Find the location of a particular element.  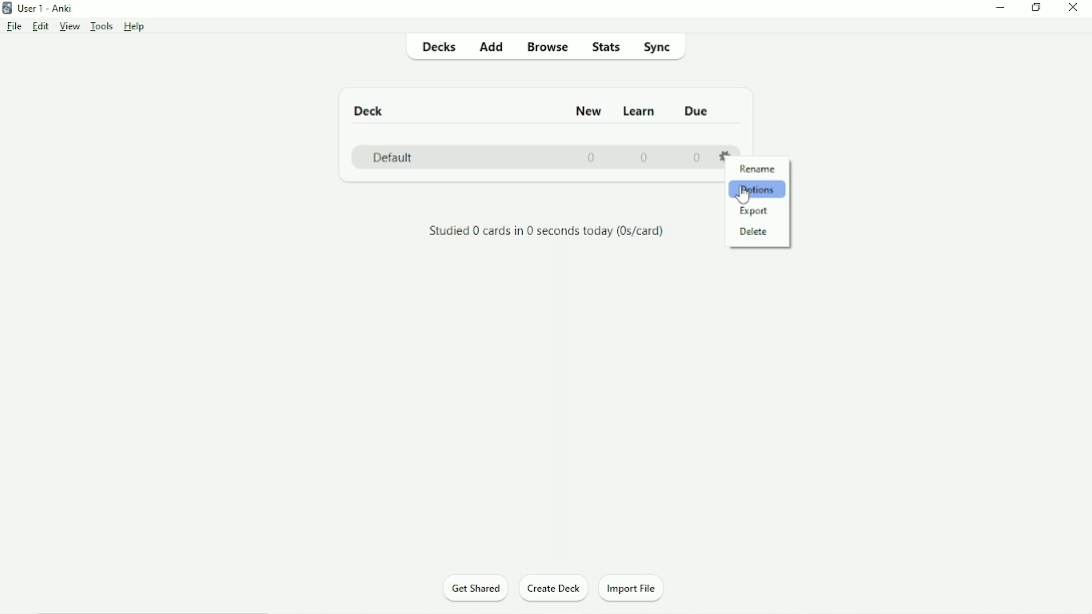

Close is located at coordinates (1076, 8).